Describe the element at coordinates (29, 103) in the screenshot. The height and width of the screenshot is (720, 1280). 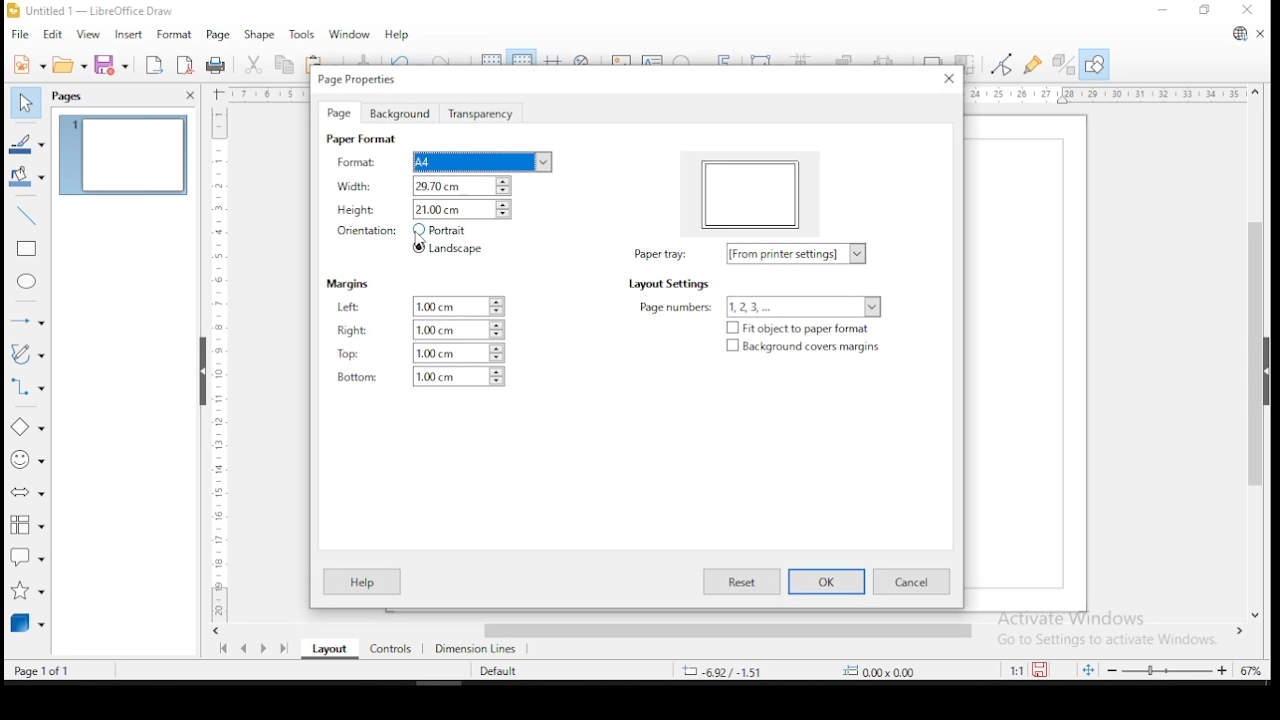
I see `select` at that location.